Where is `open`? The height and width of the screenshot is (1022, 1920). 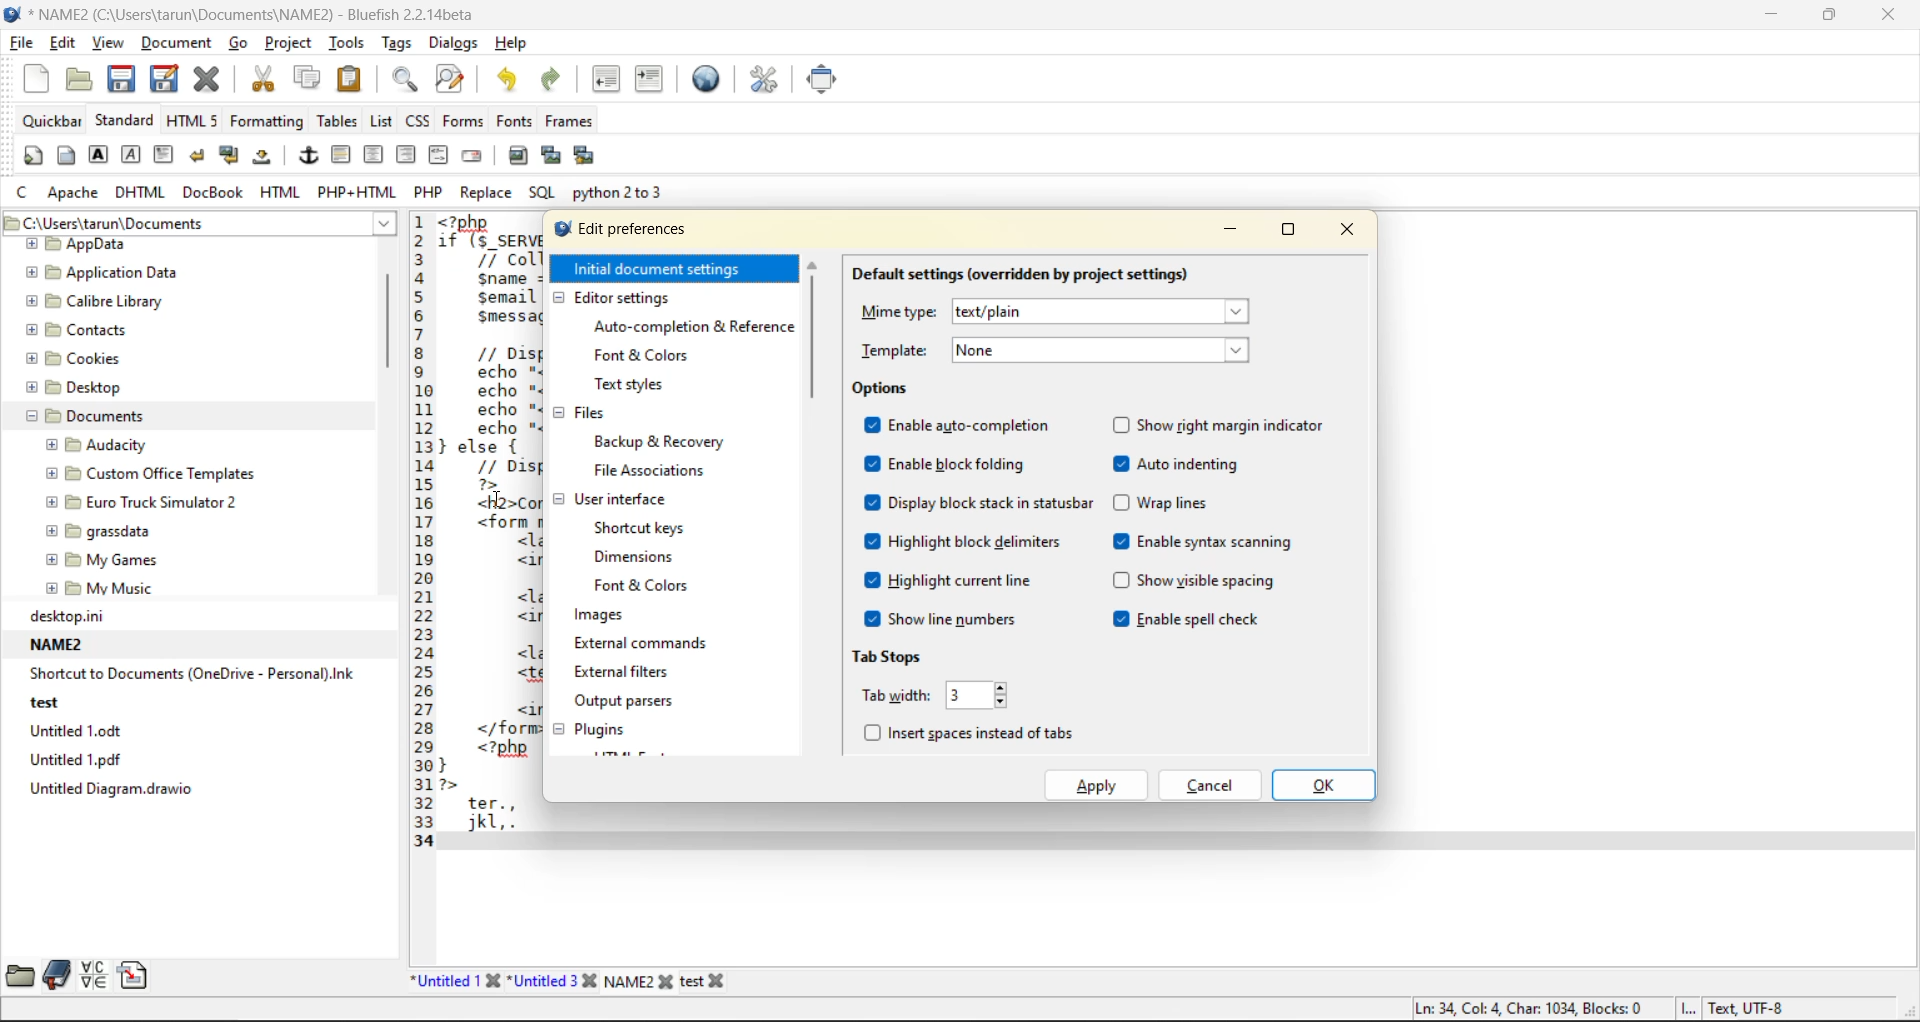 open is located at coordinates (82, 78).